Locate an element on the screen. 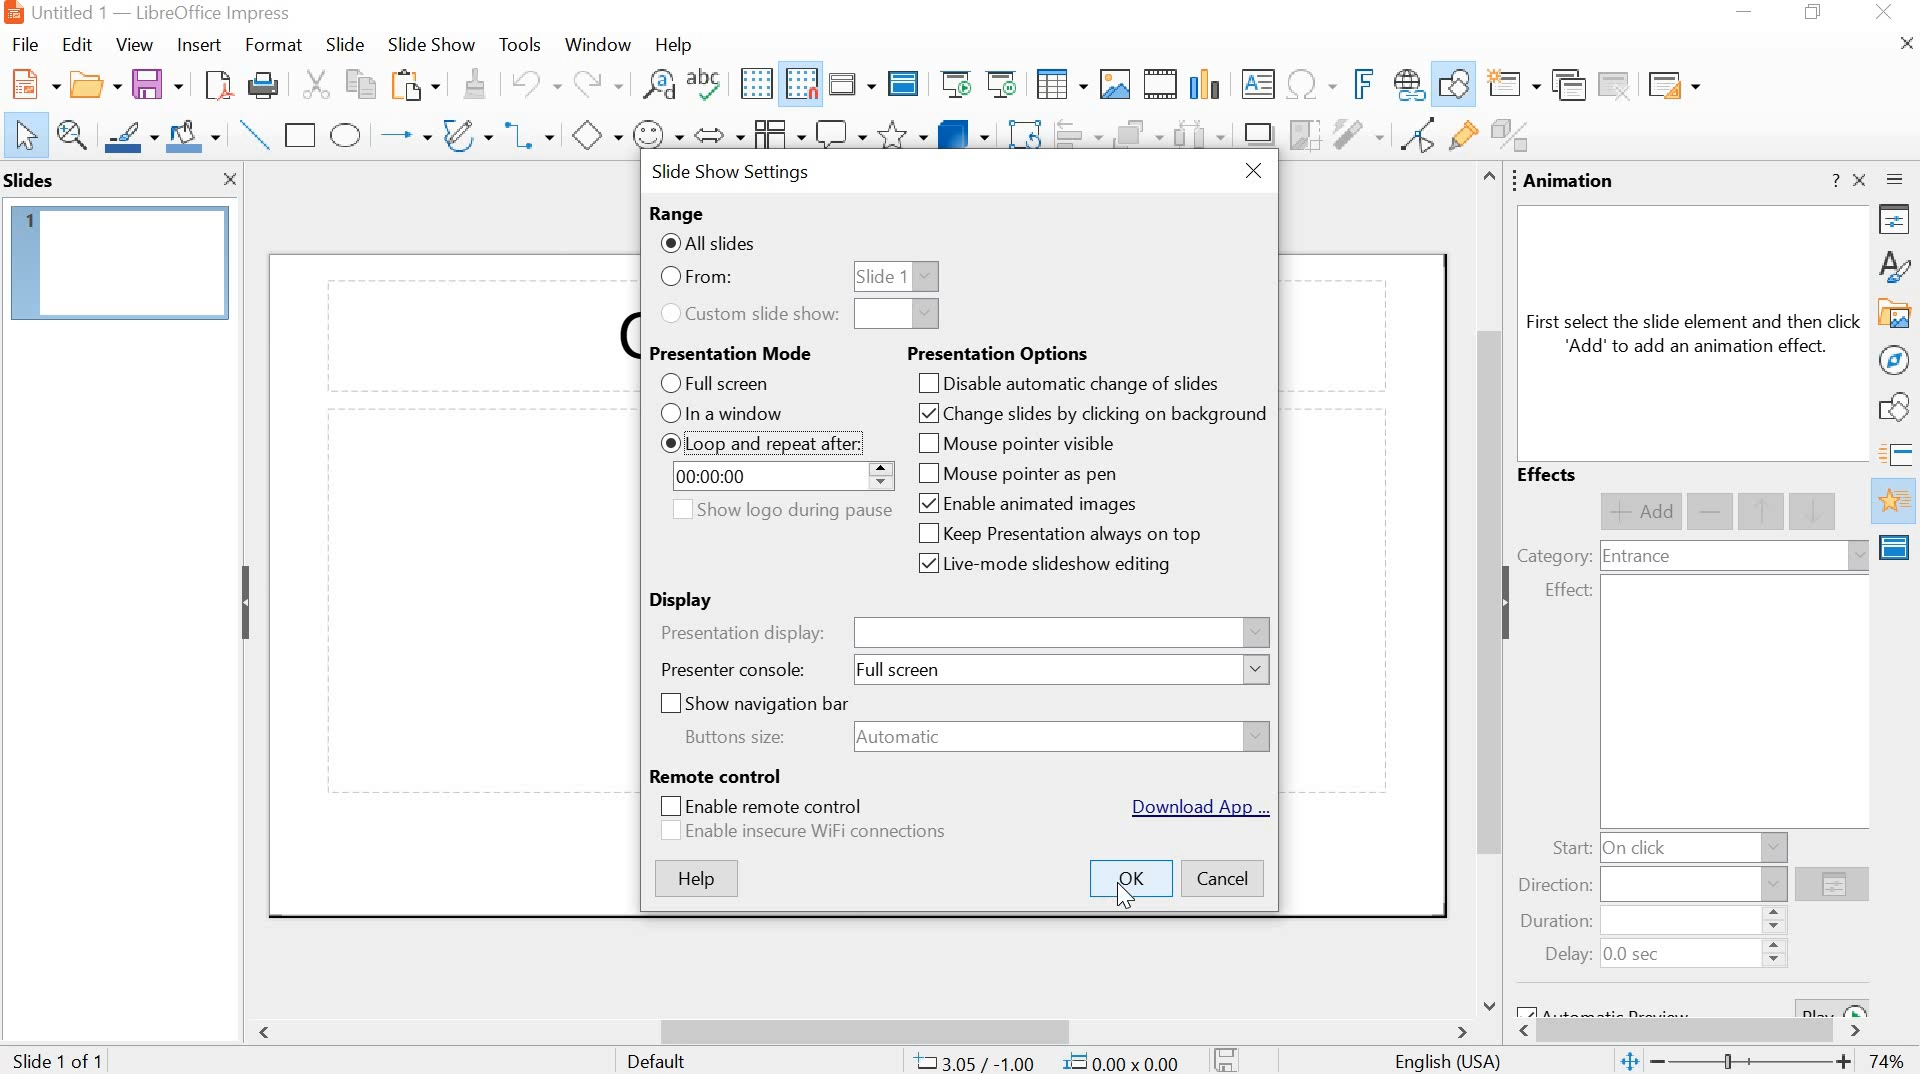 This screenshot has height=1074, width=1920. insert special character is located at coordinates (1309, 84).